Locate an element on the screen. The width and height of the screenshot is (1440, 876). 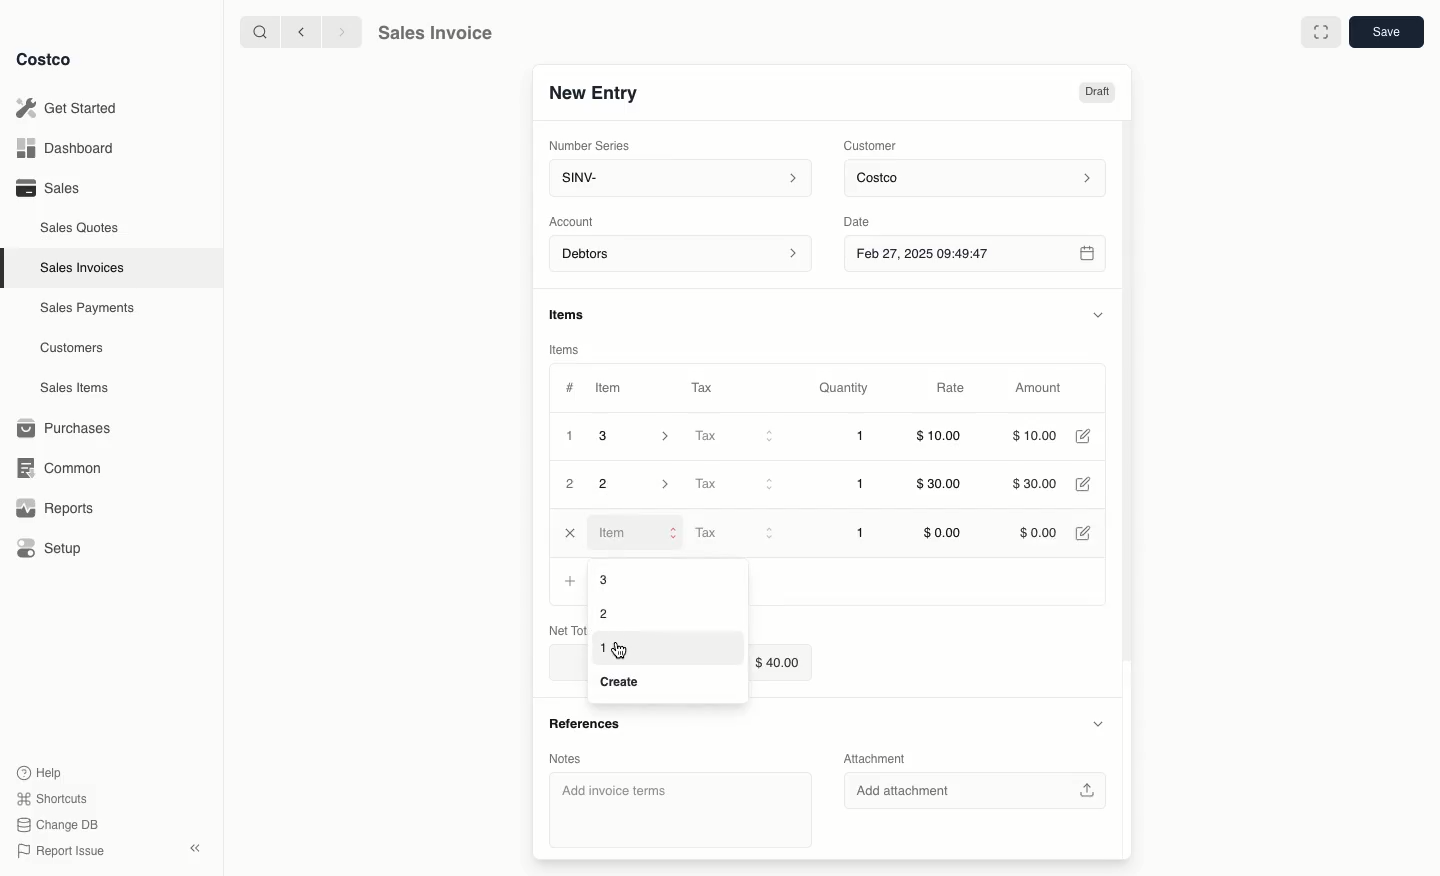
Date is located at coordinates (873, 219).